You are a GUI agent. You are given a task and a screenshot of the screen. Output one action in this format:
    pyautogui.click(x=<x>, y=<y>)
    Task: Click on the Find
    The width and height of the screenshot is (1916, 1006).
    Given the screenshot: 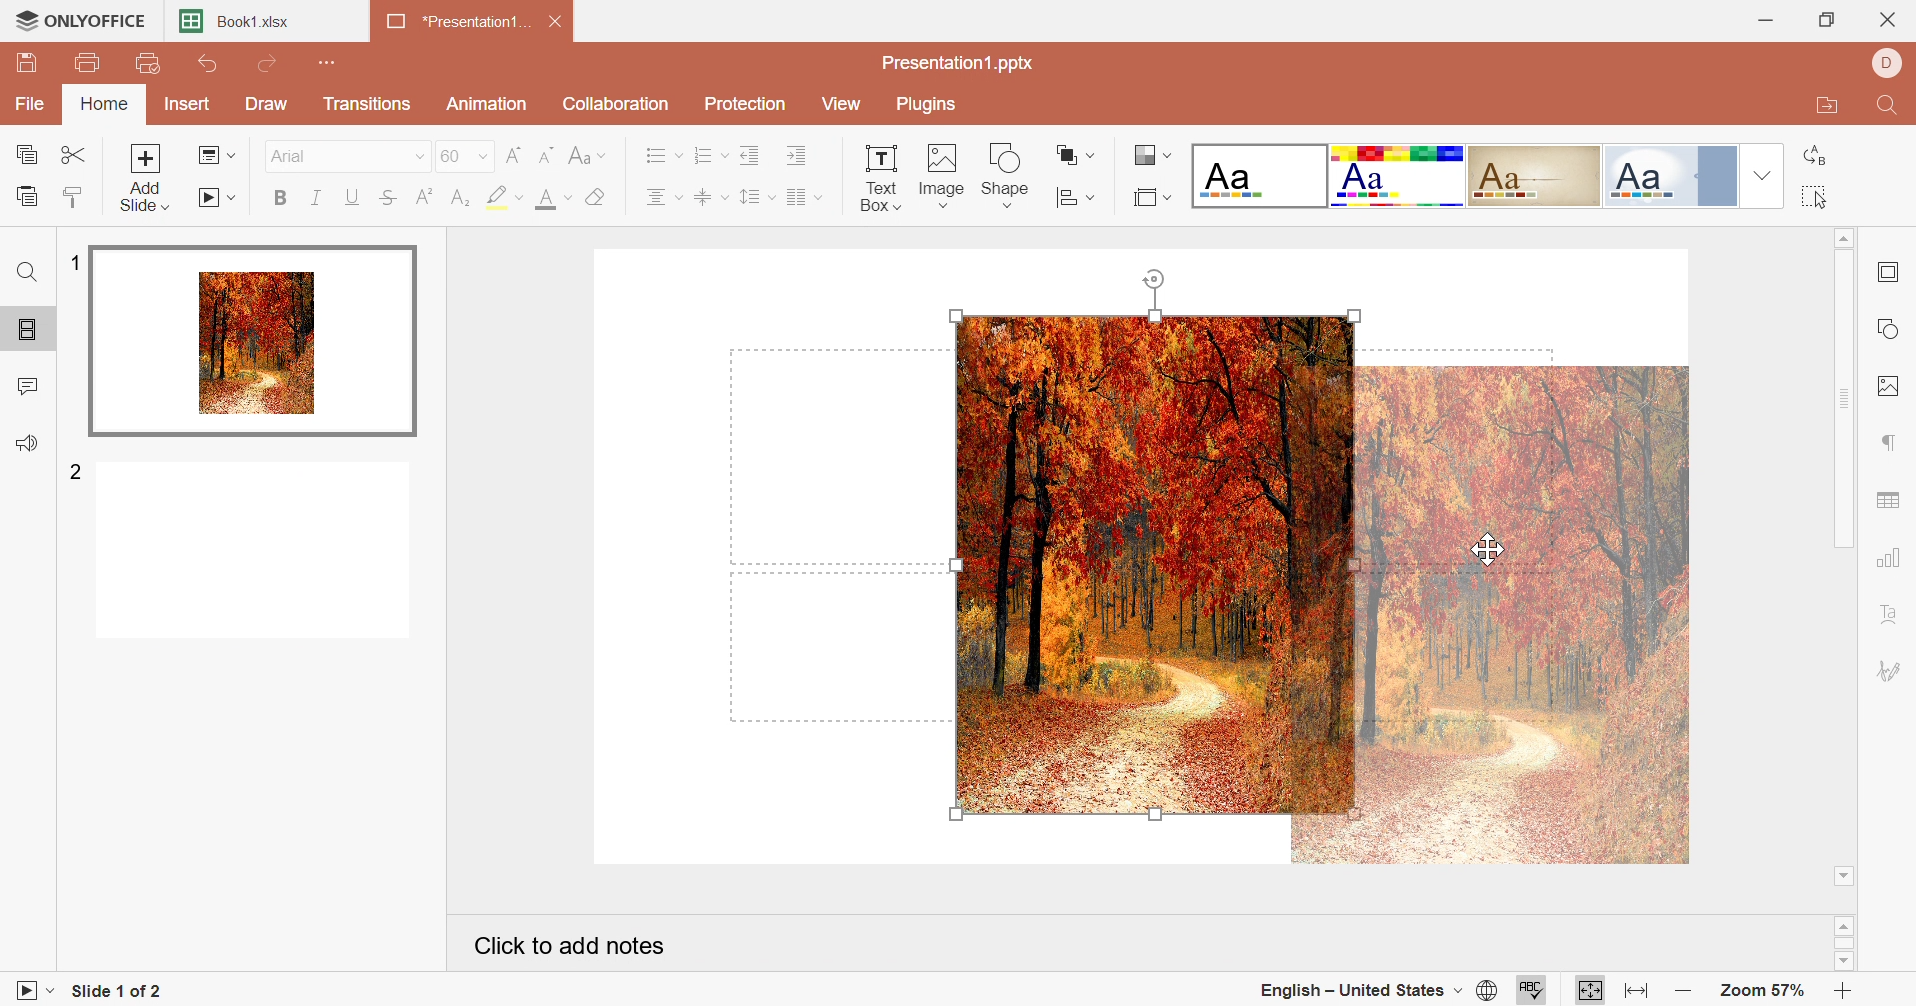 What is the action you would take?
    pyautogui.click(x=27, y=275)
    